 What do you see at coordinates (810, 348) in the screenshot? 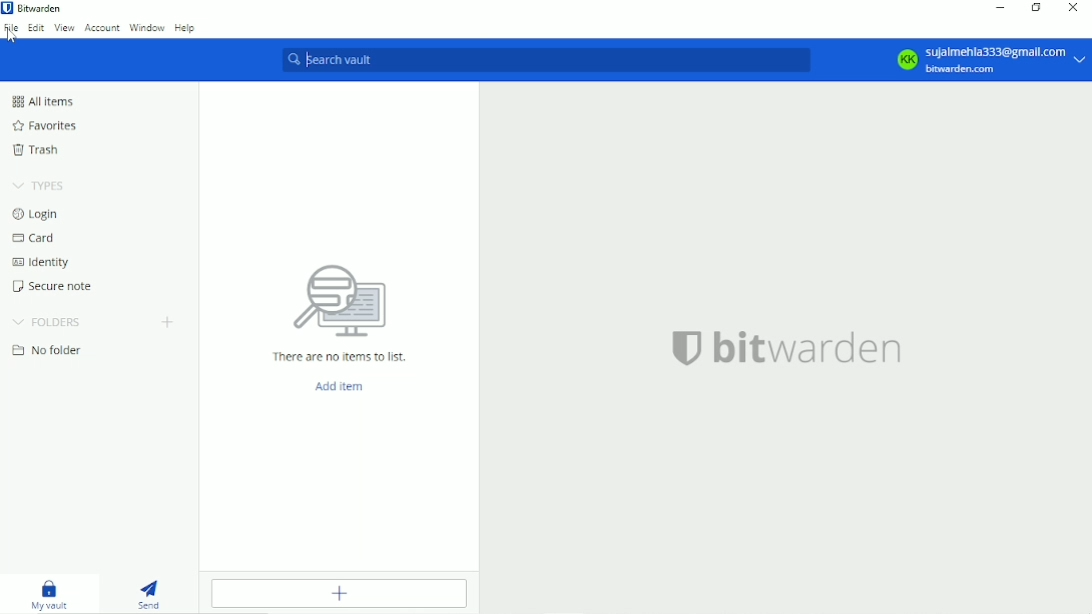
I see `bitwarden` at bounding box center [810, 348].